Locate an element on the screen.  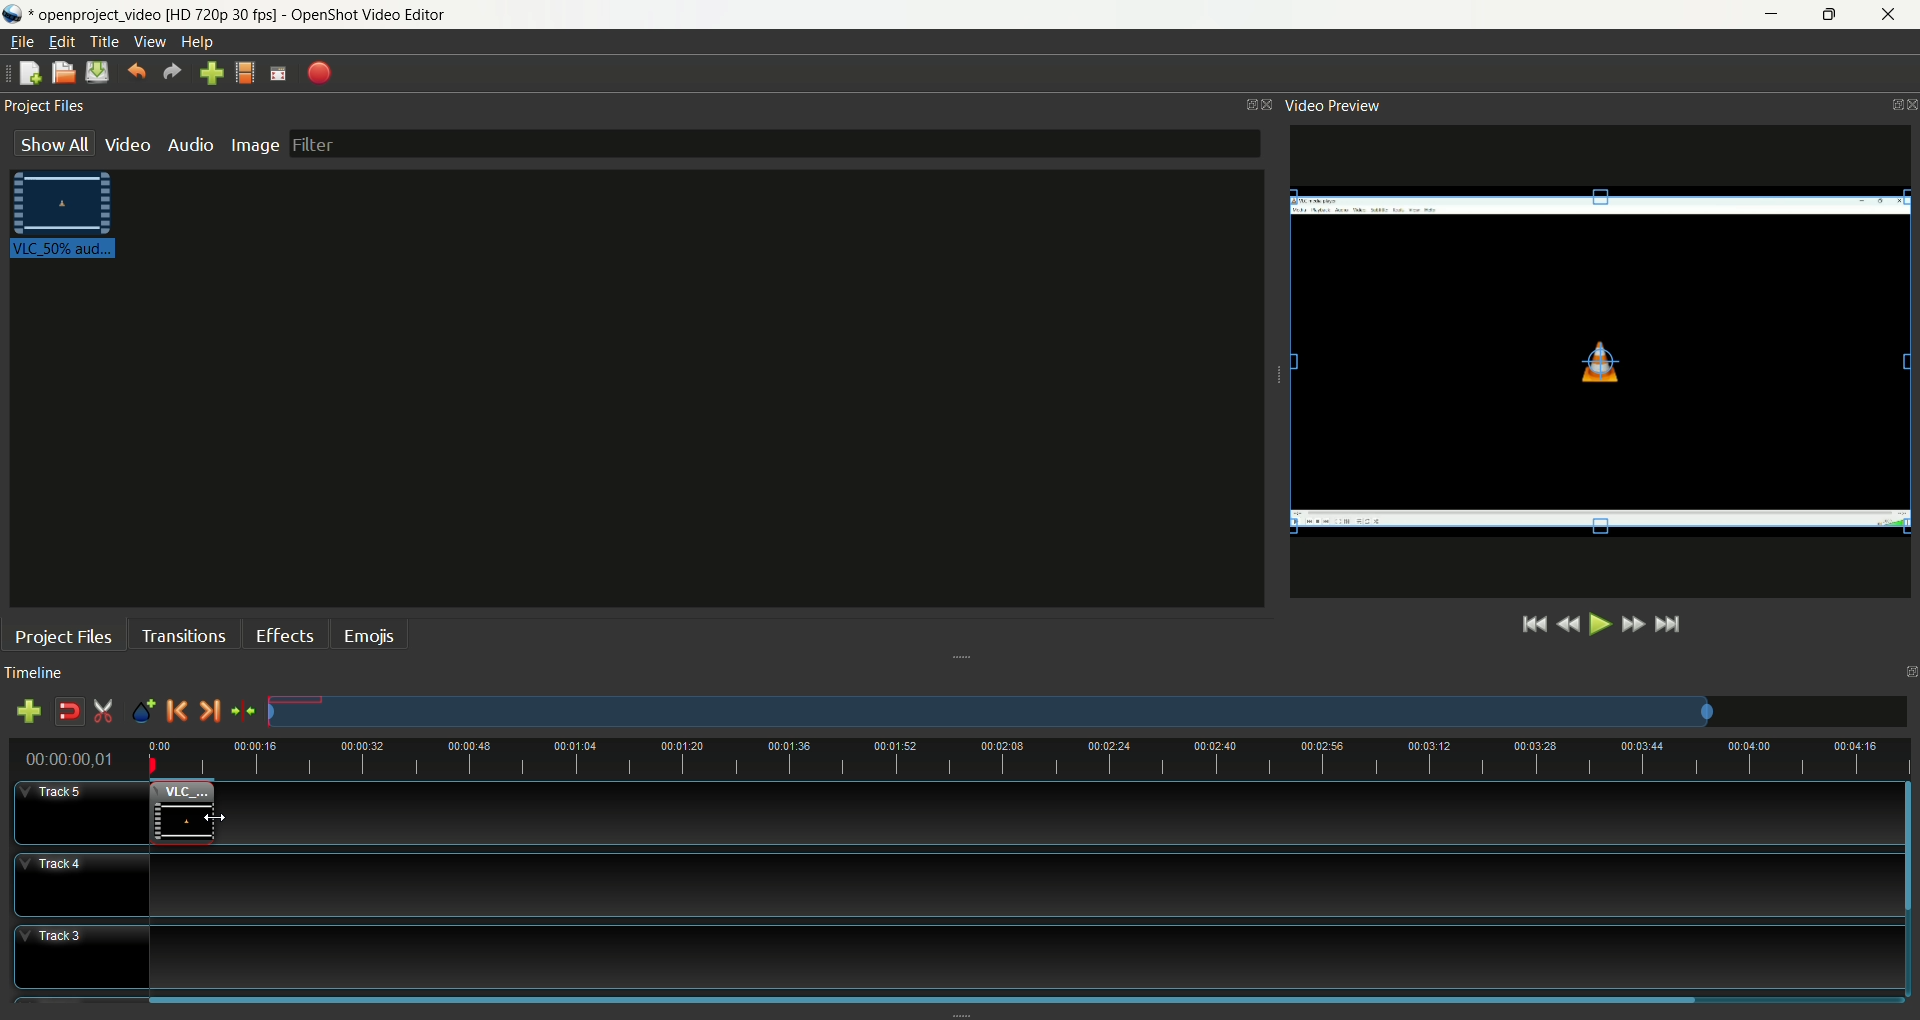
effects is located at coordinates (289, 633).